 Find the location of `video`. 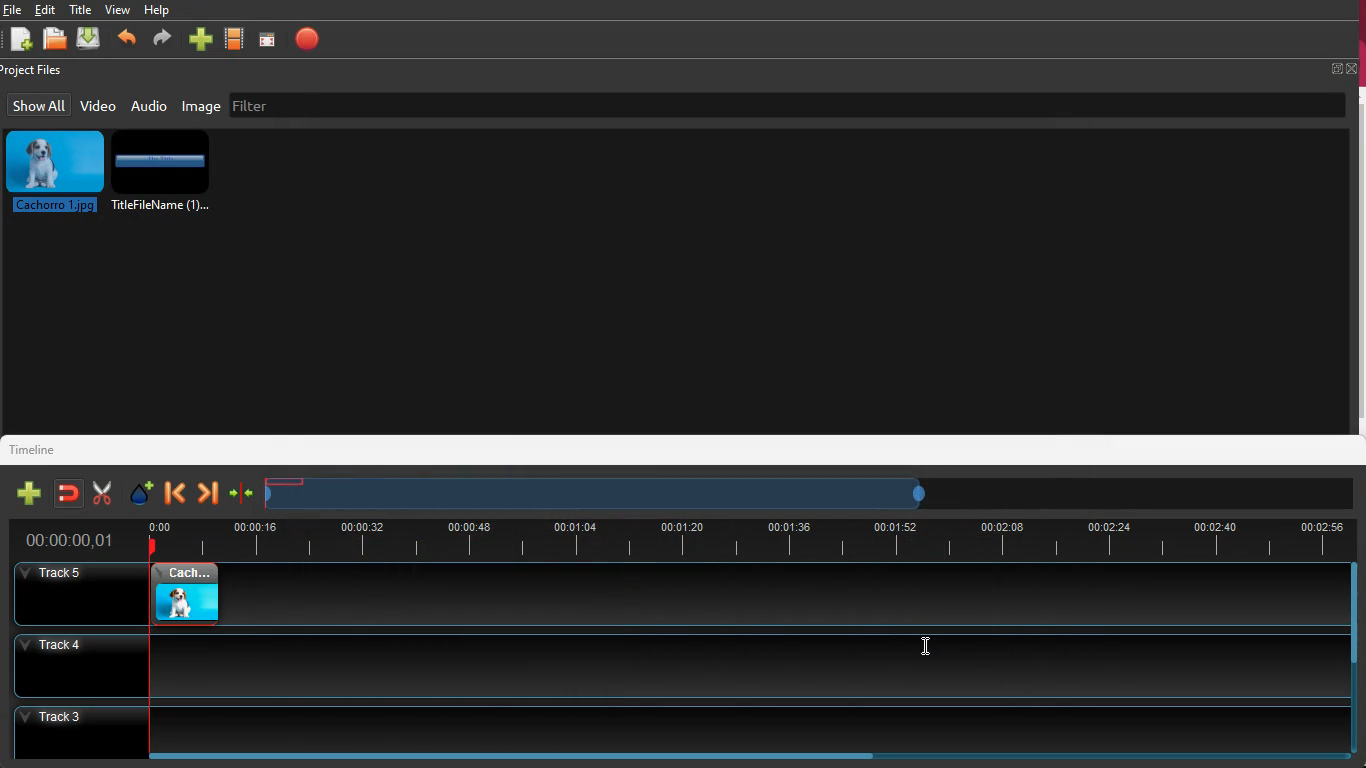

video is located at coordinates (236, 40).